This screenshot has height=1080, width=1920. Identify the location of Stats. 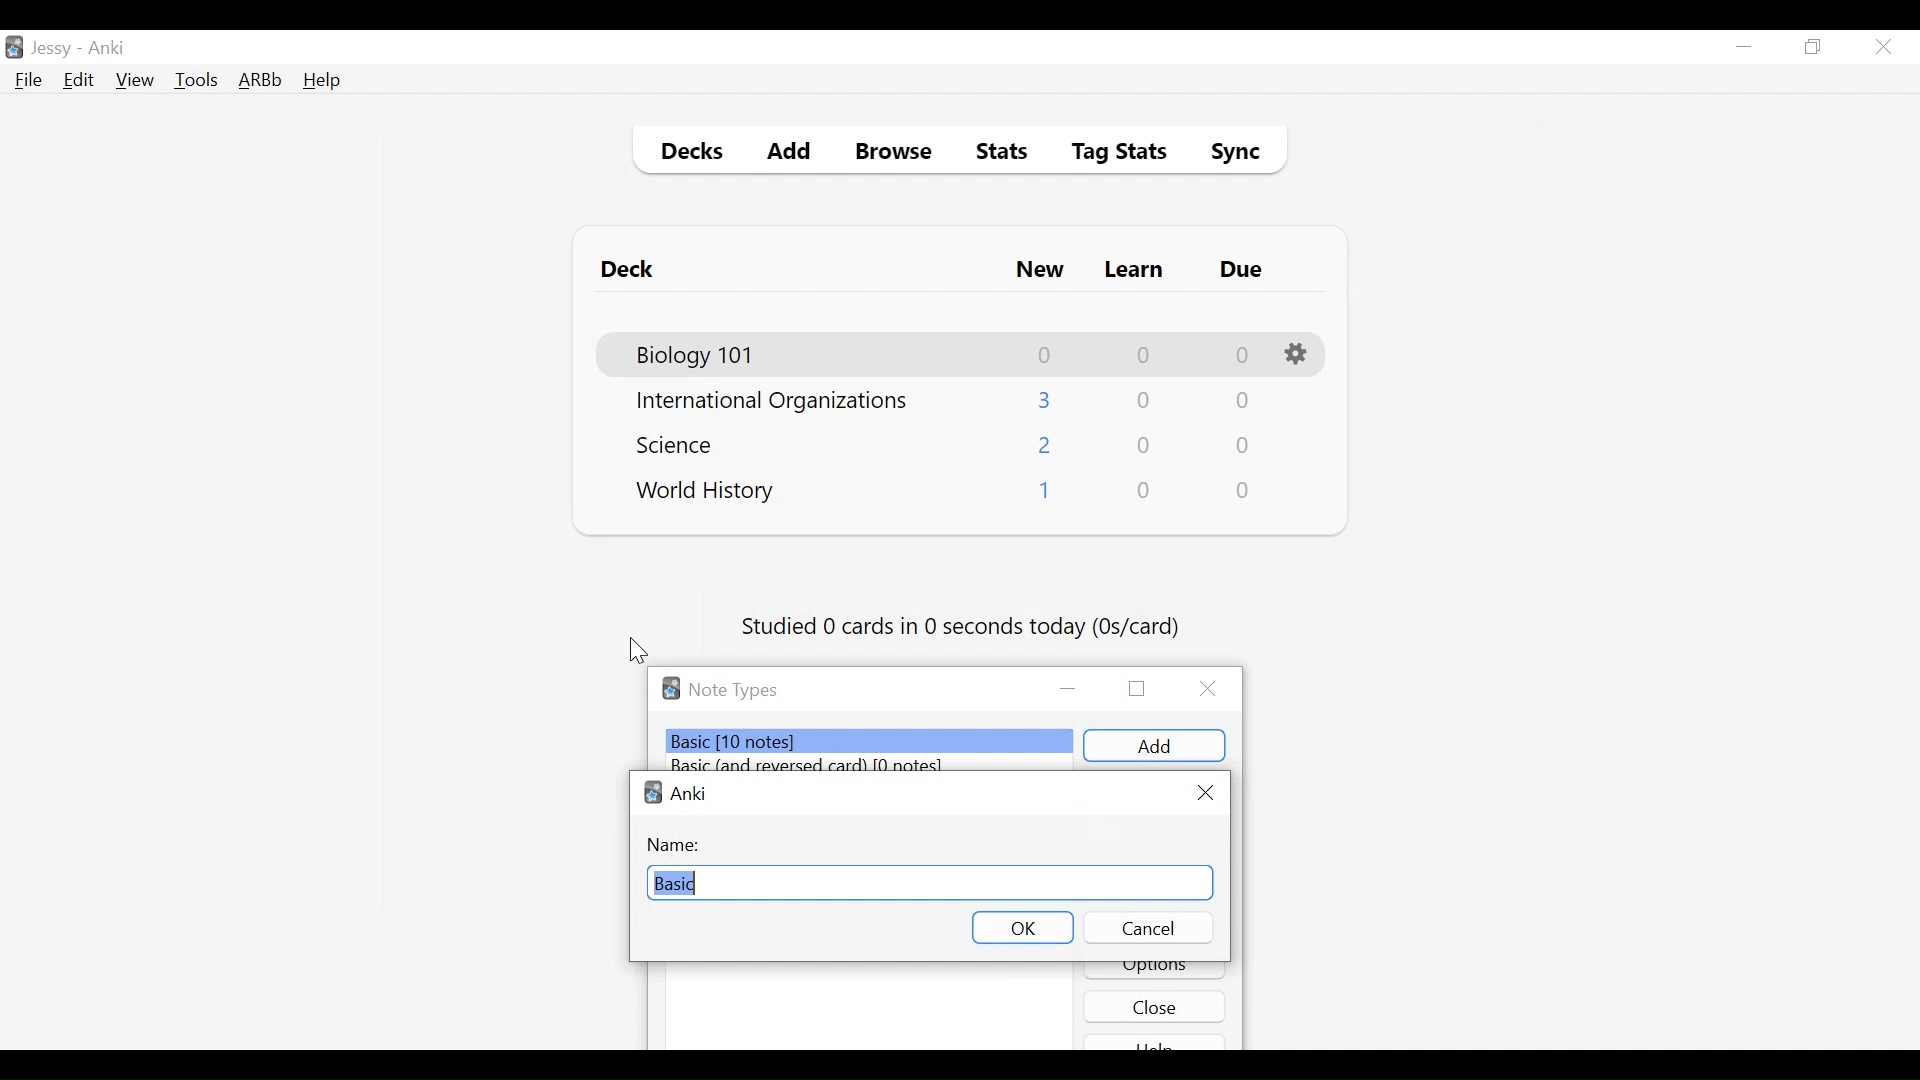
(995, 152).